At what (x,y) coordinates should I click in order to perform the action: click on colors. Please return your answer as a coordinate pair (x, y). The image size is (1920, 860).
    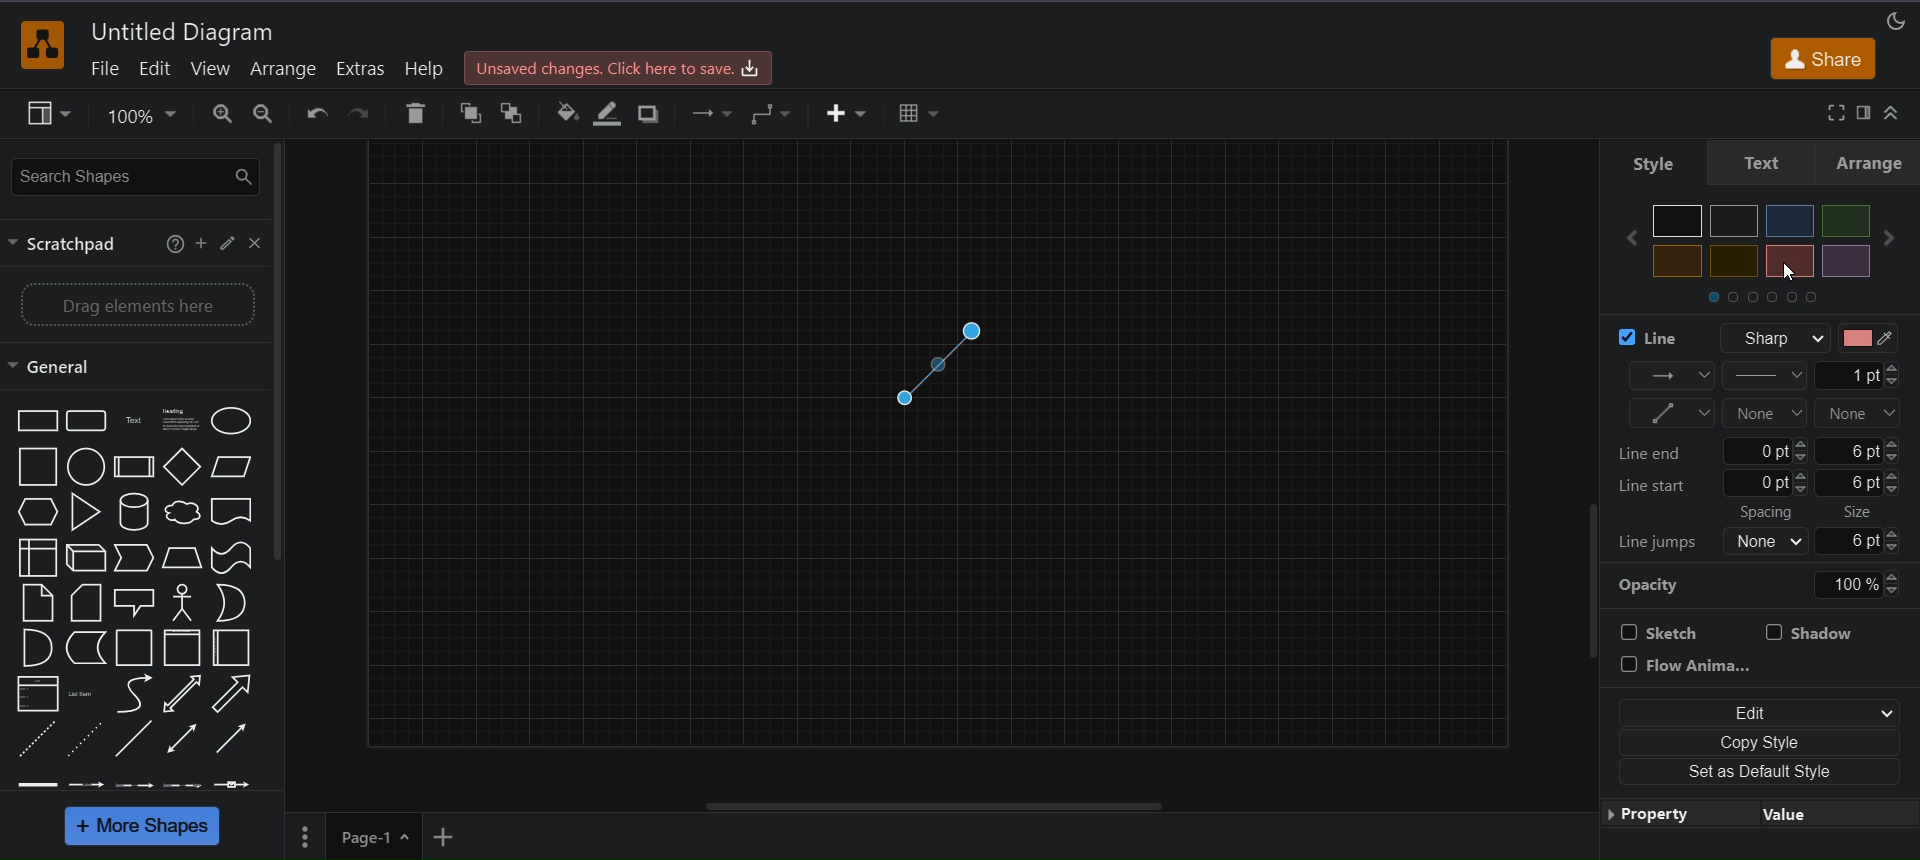
    Looking at the image, I should click on (1760, 256).